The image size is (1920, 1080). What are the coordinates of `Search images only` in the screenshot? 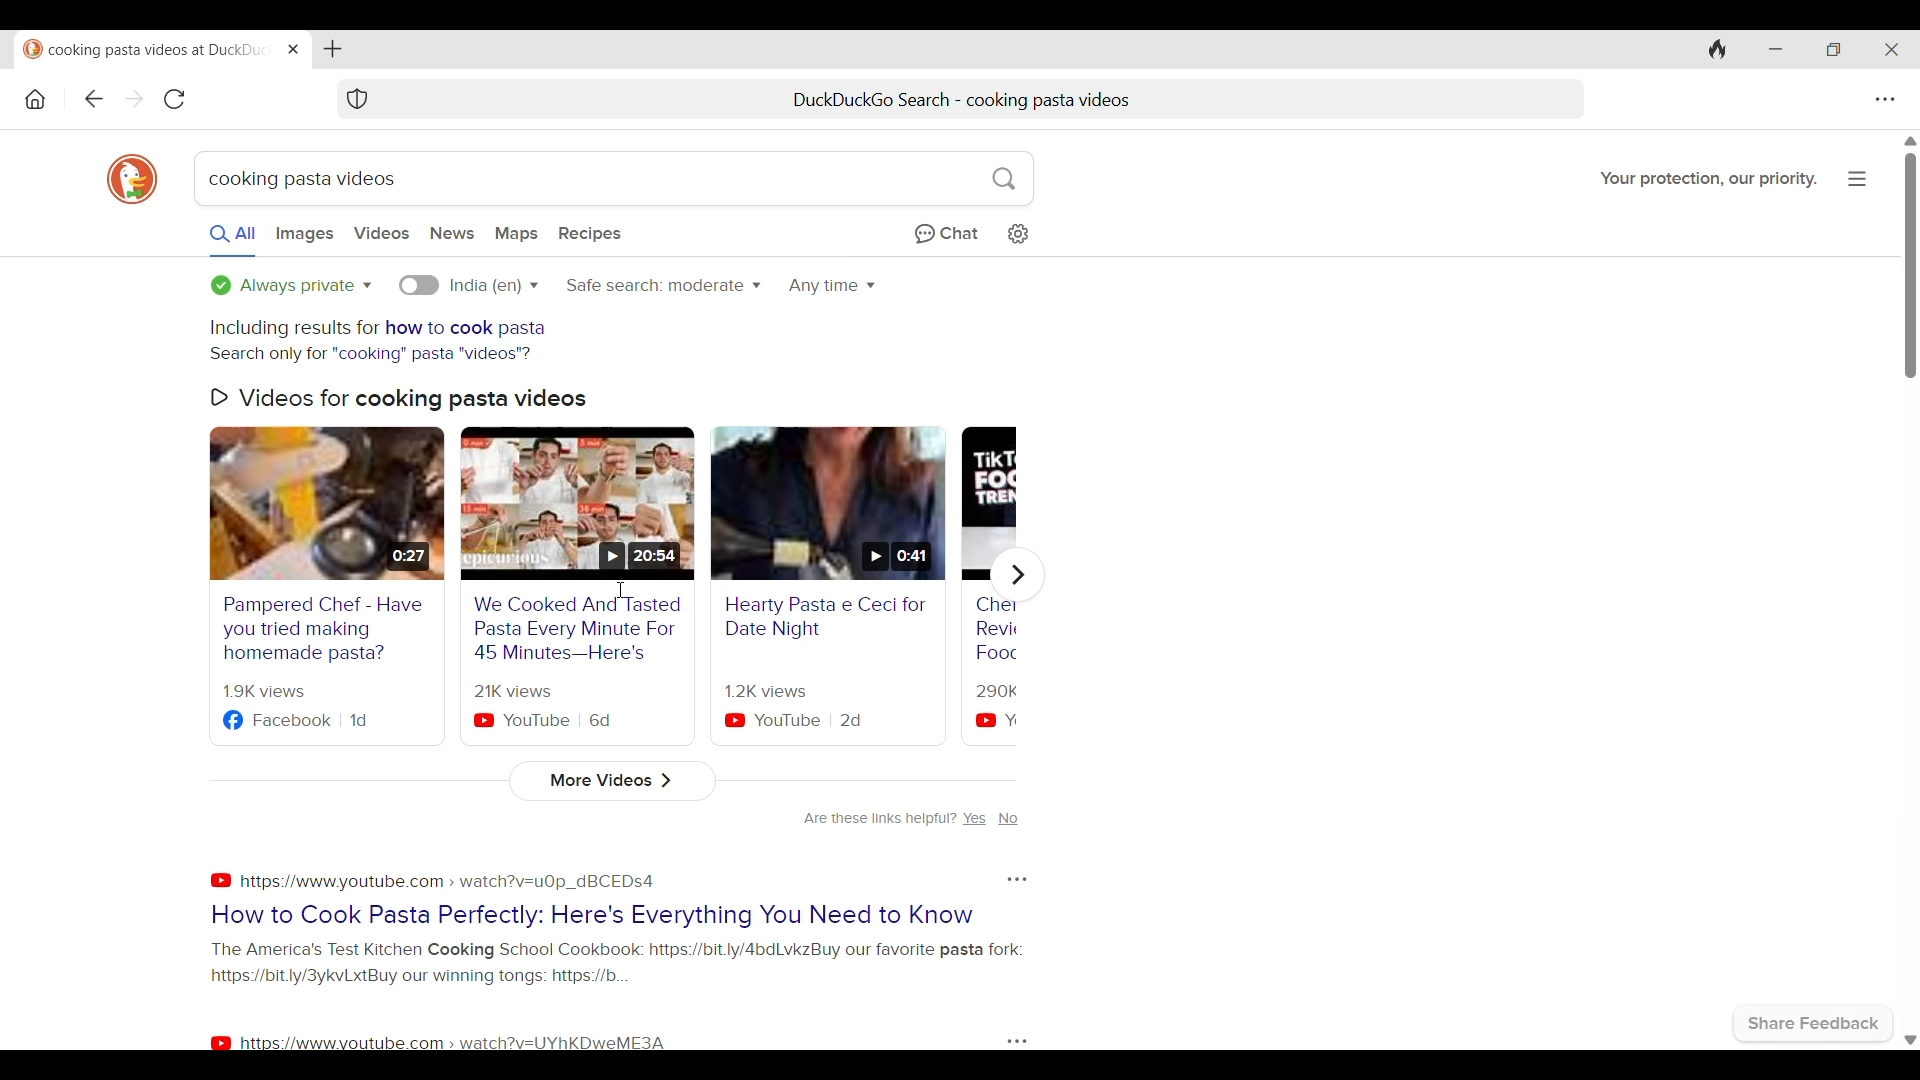 It's located at (305, 235).